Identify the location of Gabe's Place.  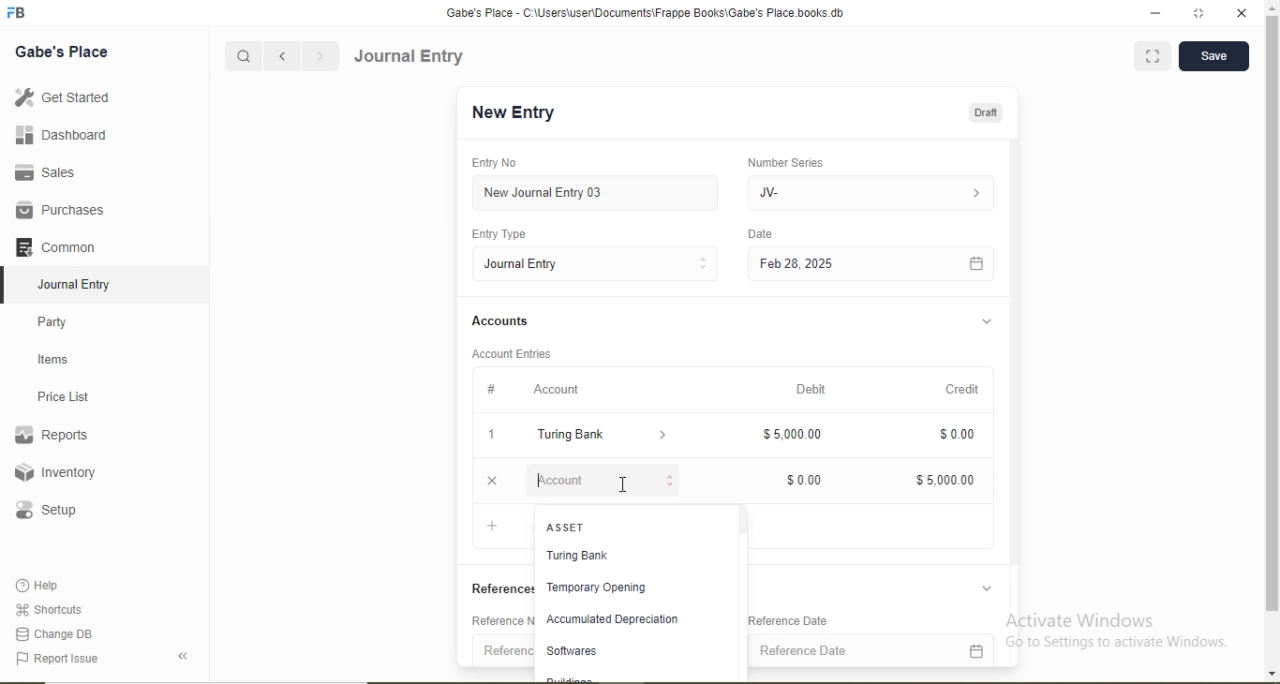
(62, 52).